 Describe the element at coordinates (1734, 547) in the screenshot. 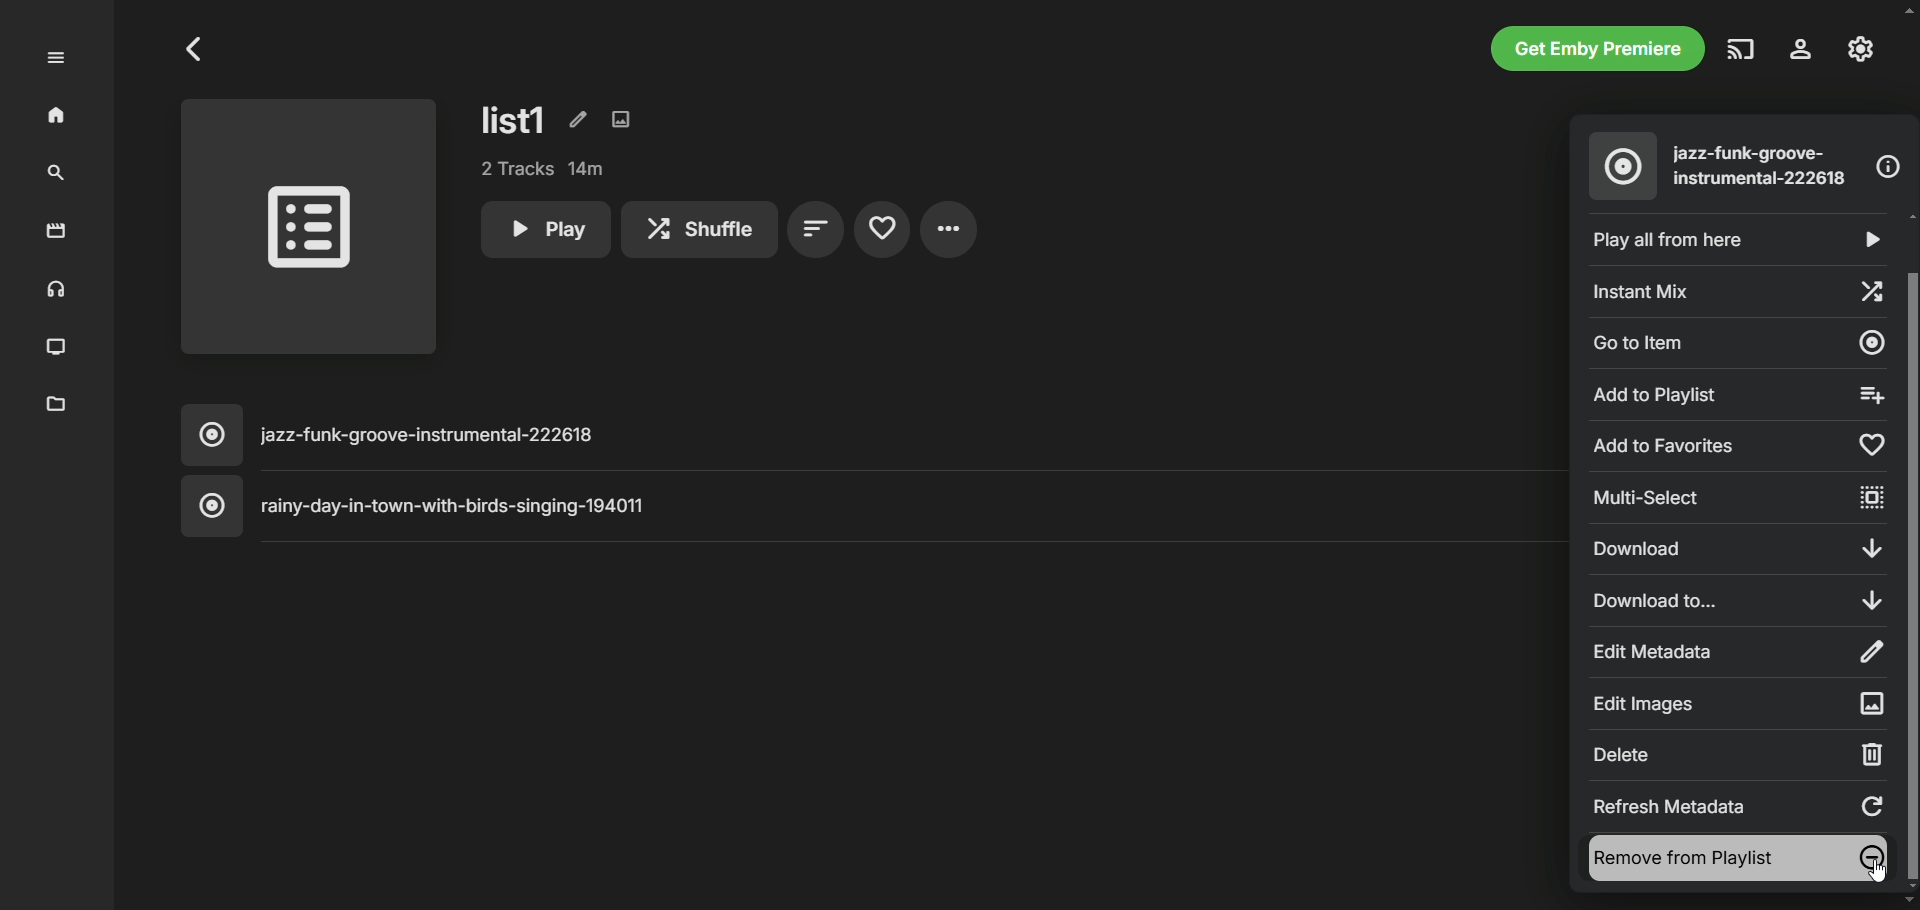

I see `download` at that location.